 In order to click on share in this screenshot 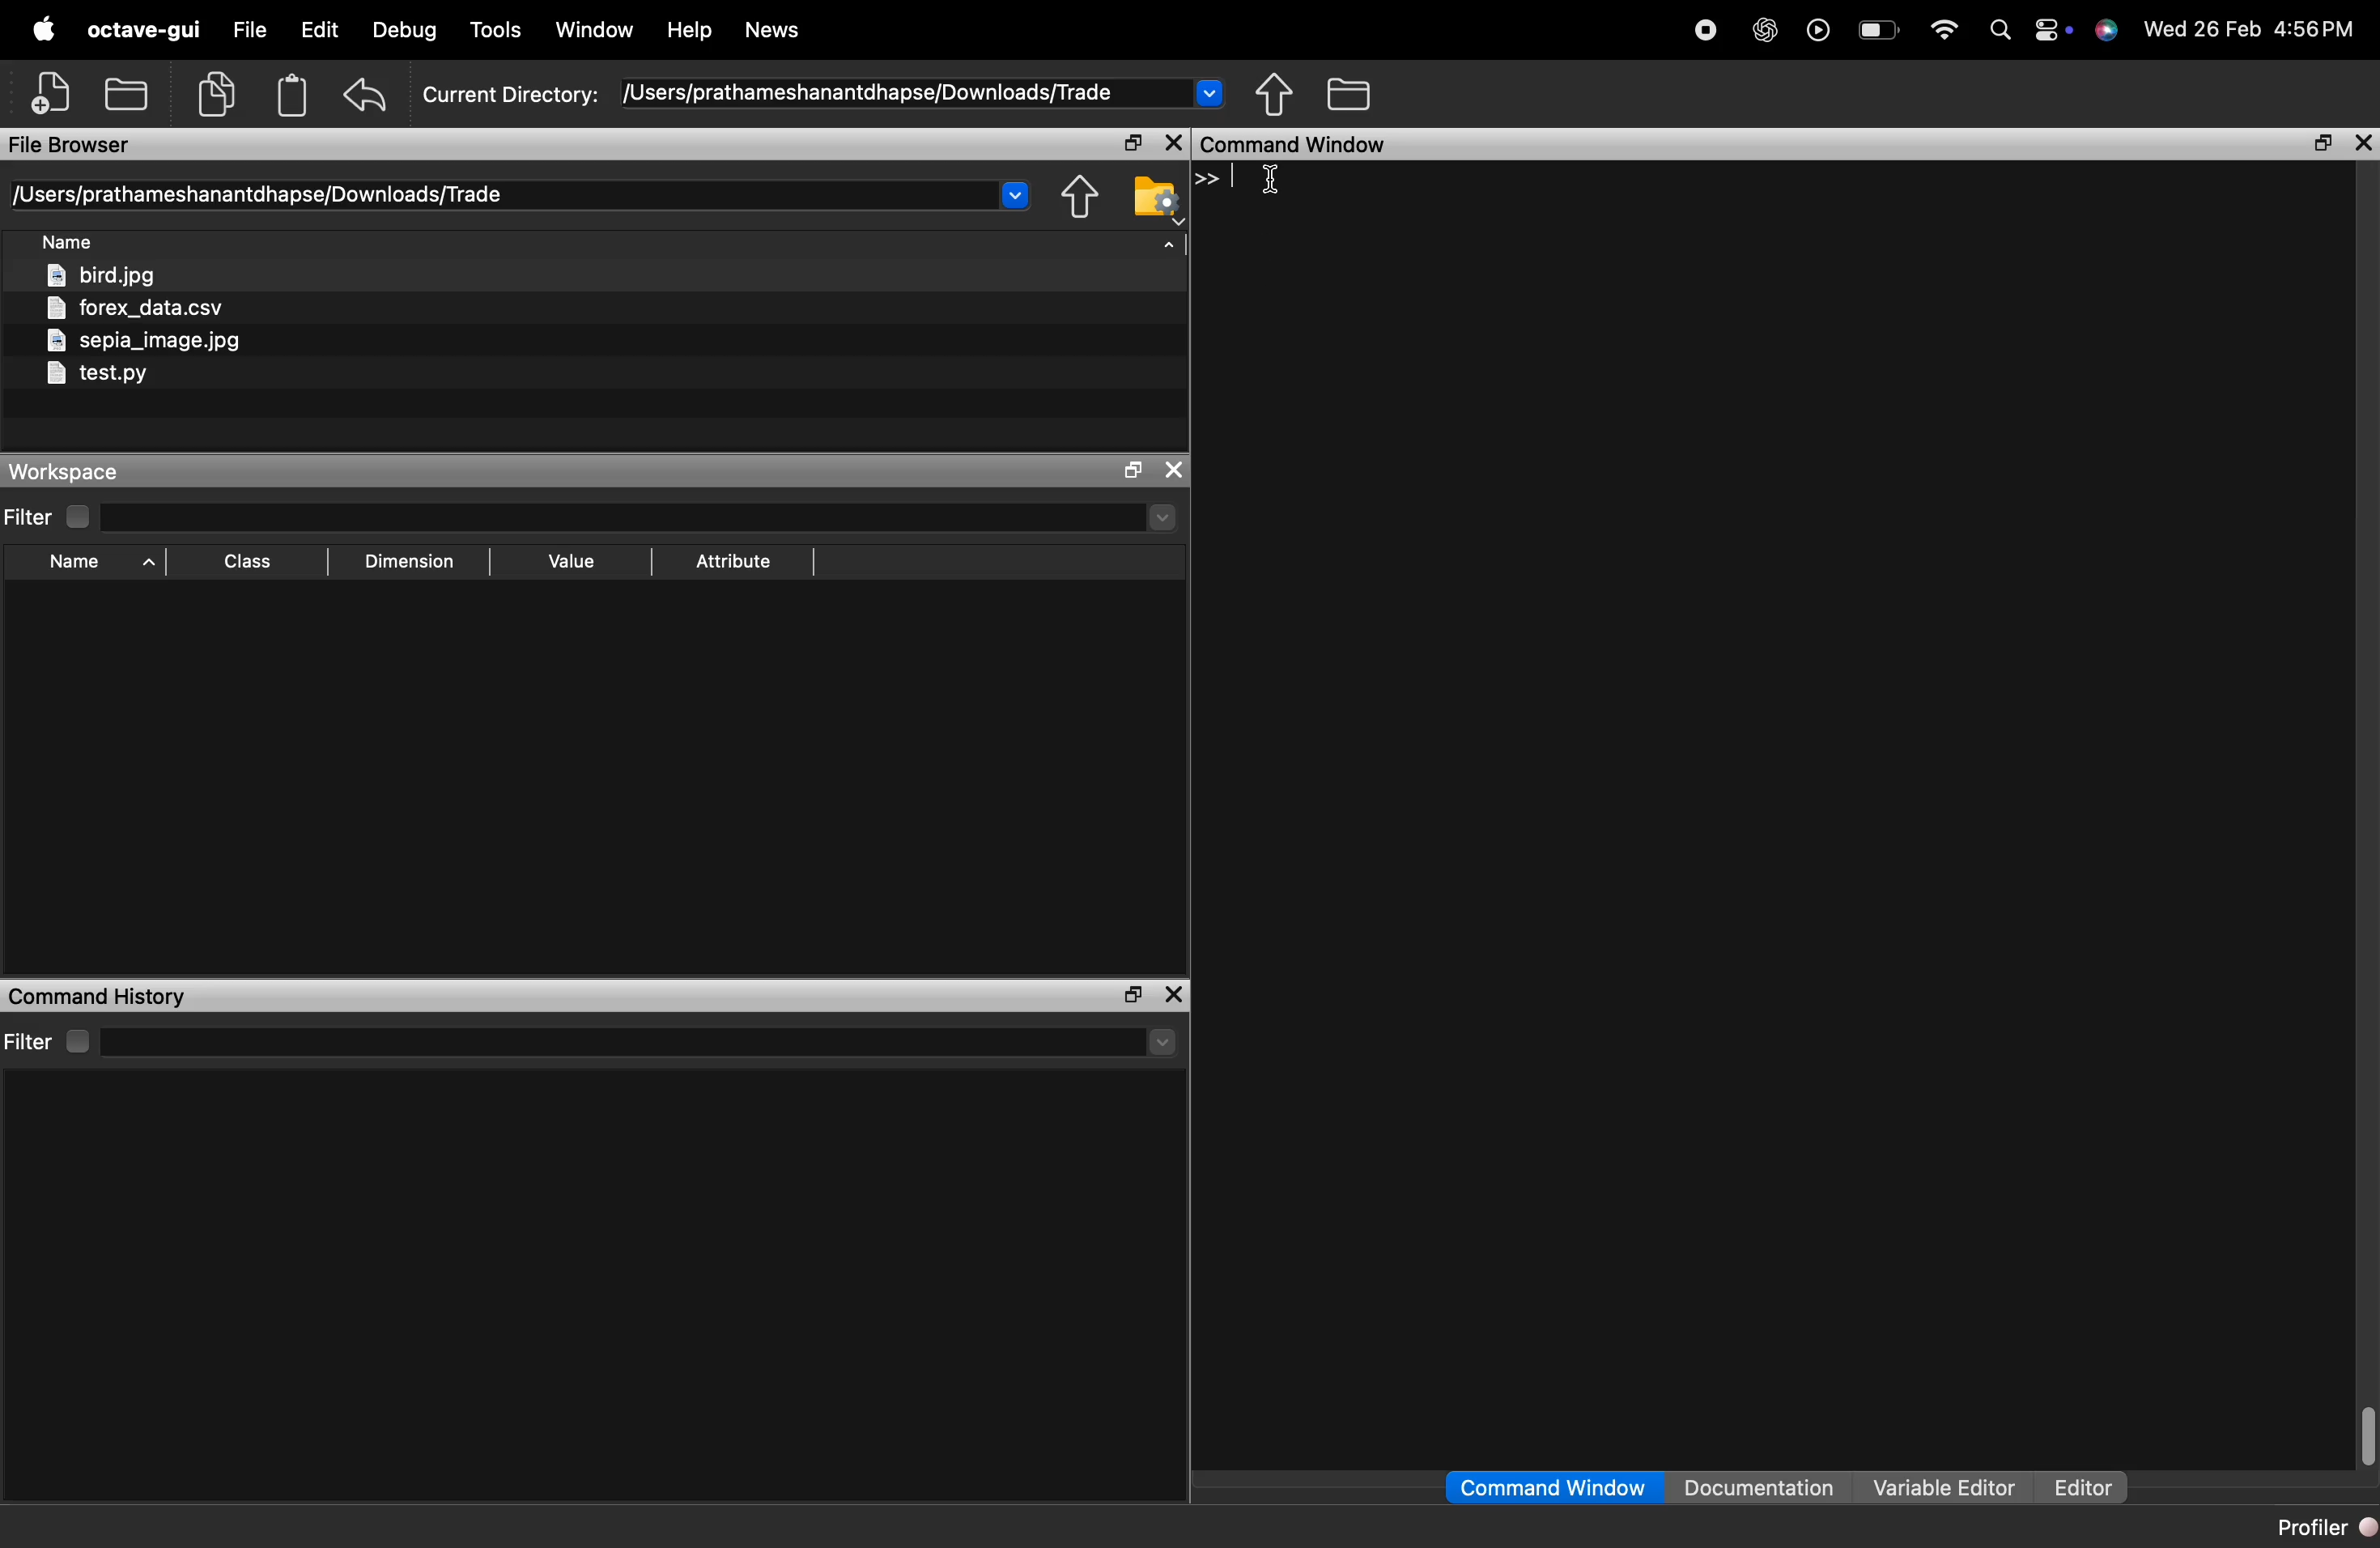, I will do `click(1275, 95)`.